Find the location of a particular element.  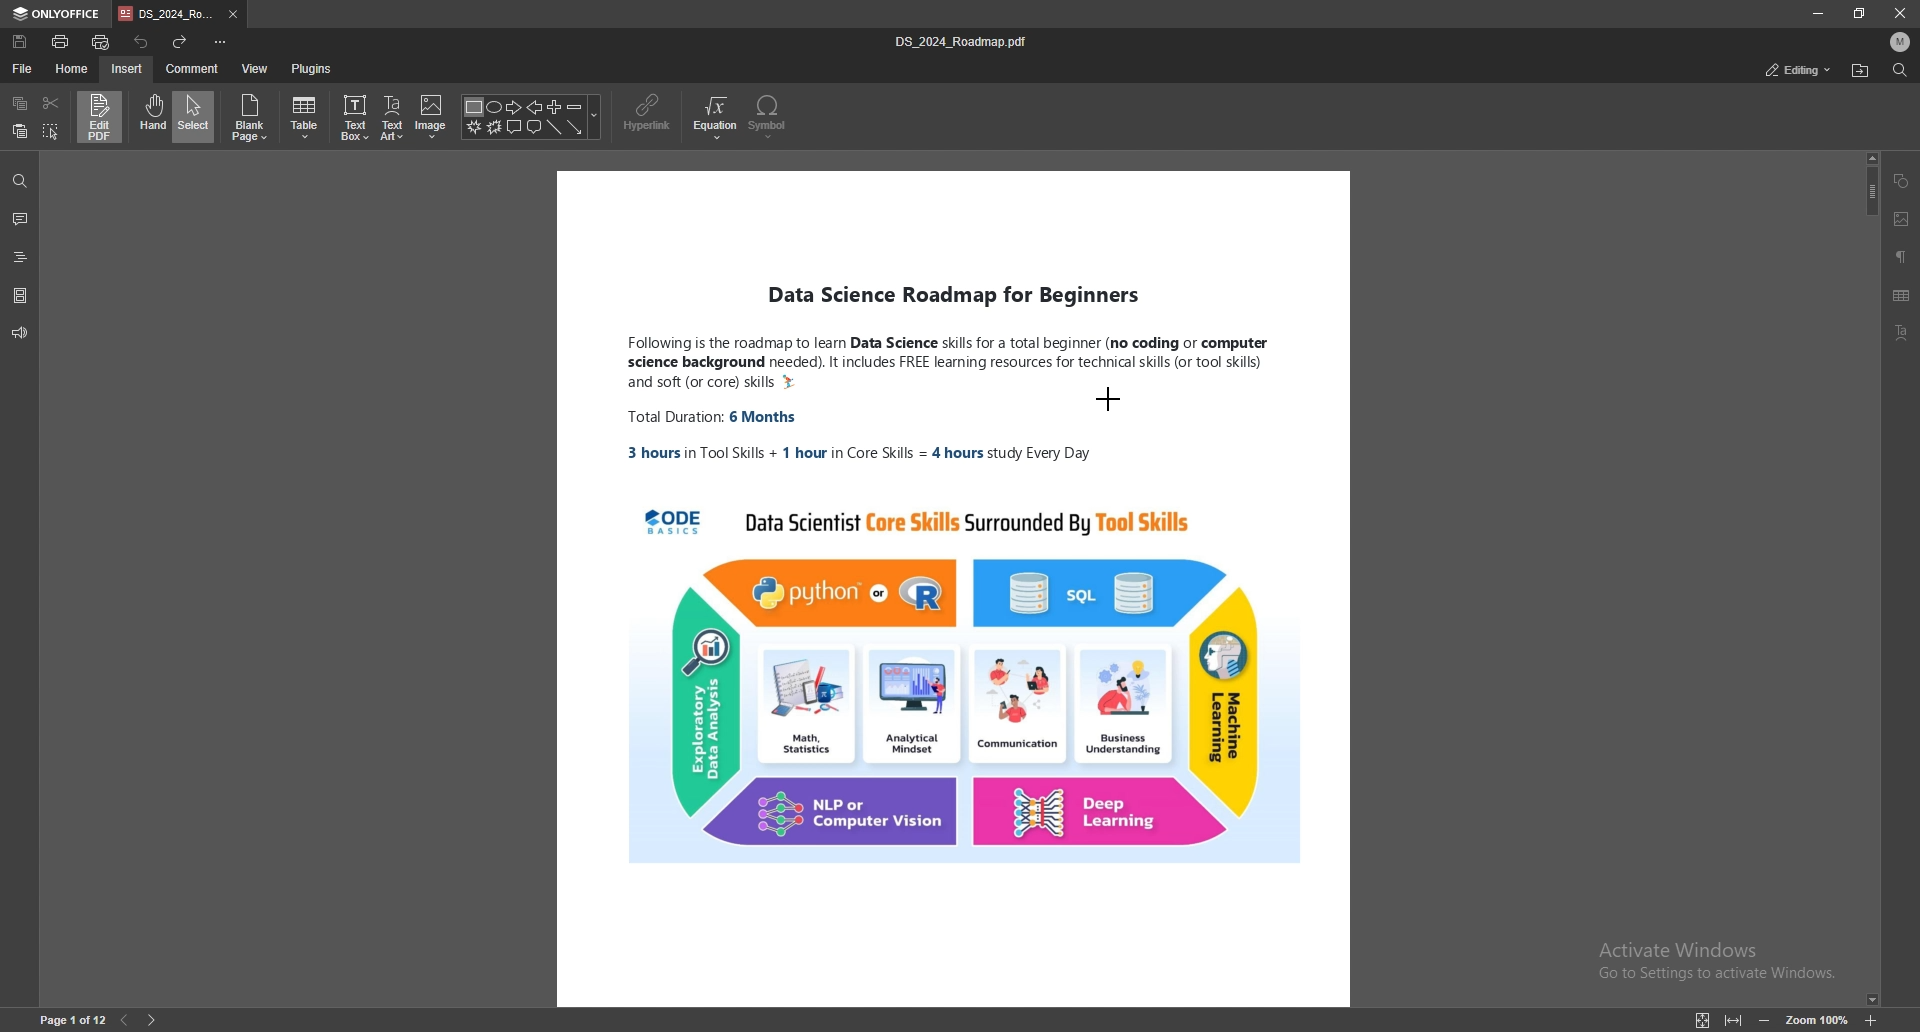

image is located at coordinates (431, 117).